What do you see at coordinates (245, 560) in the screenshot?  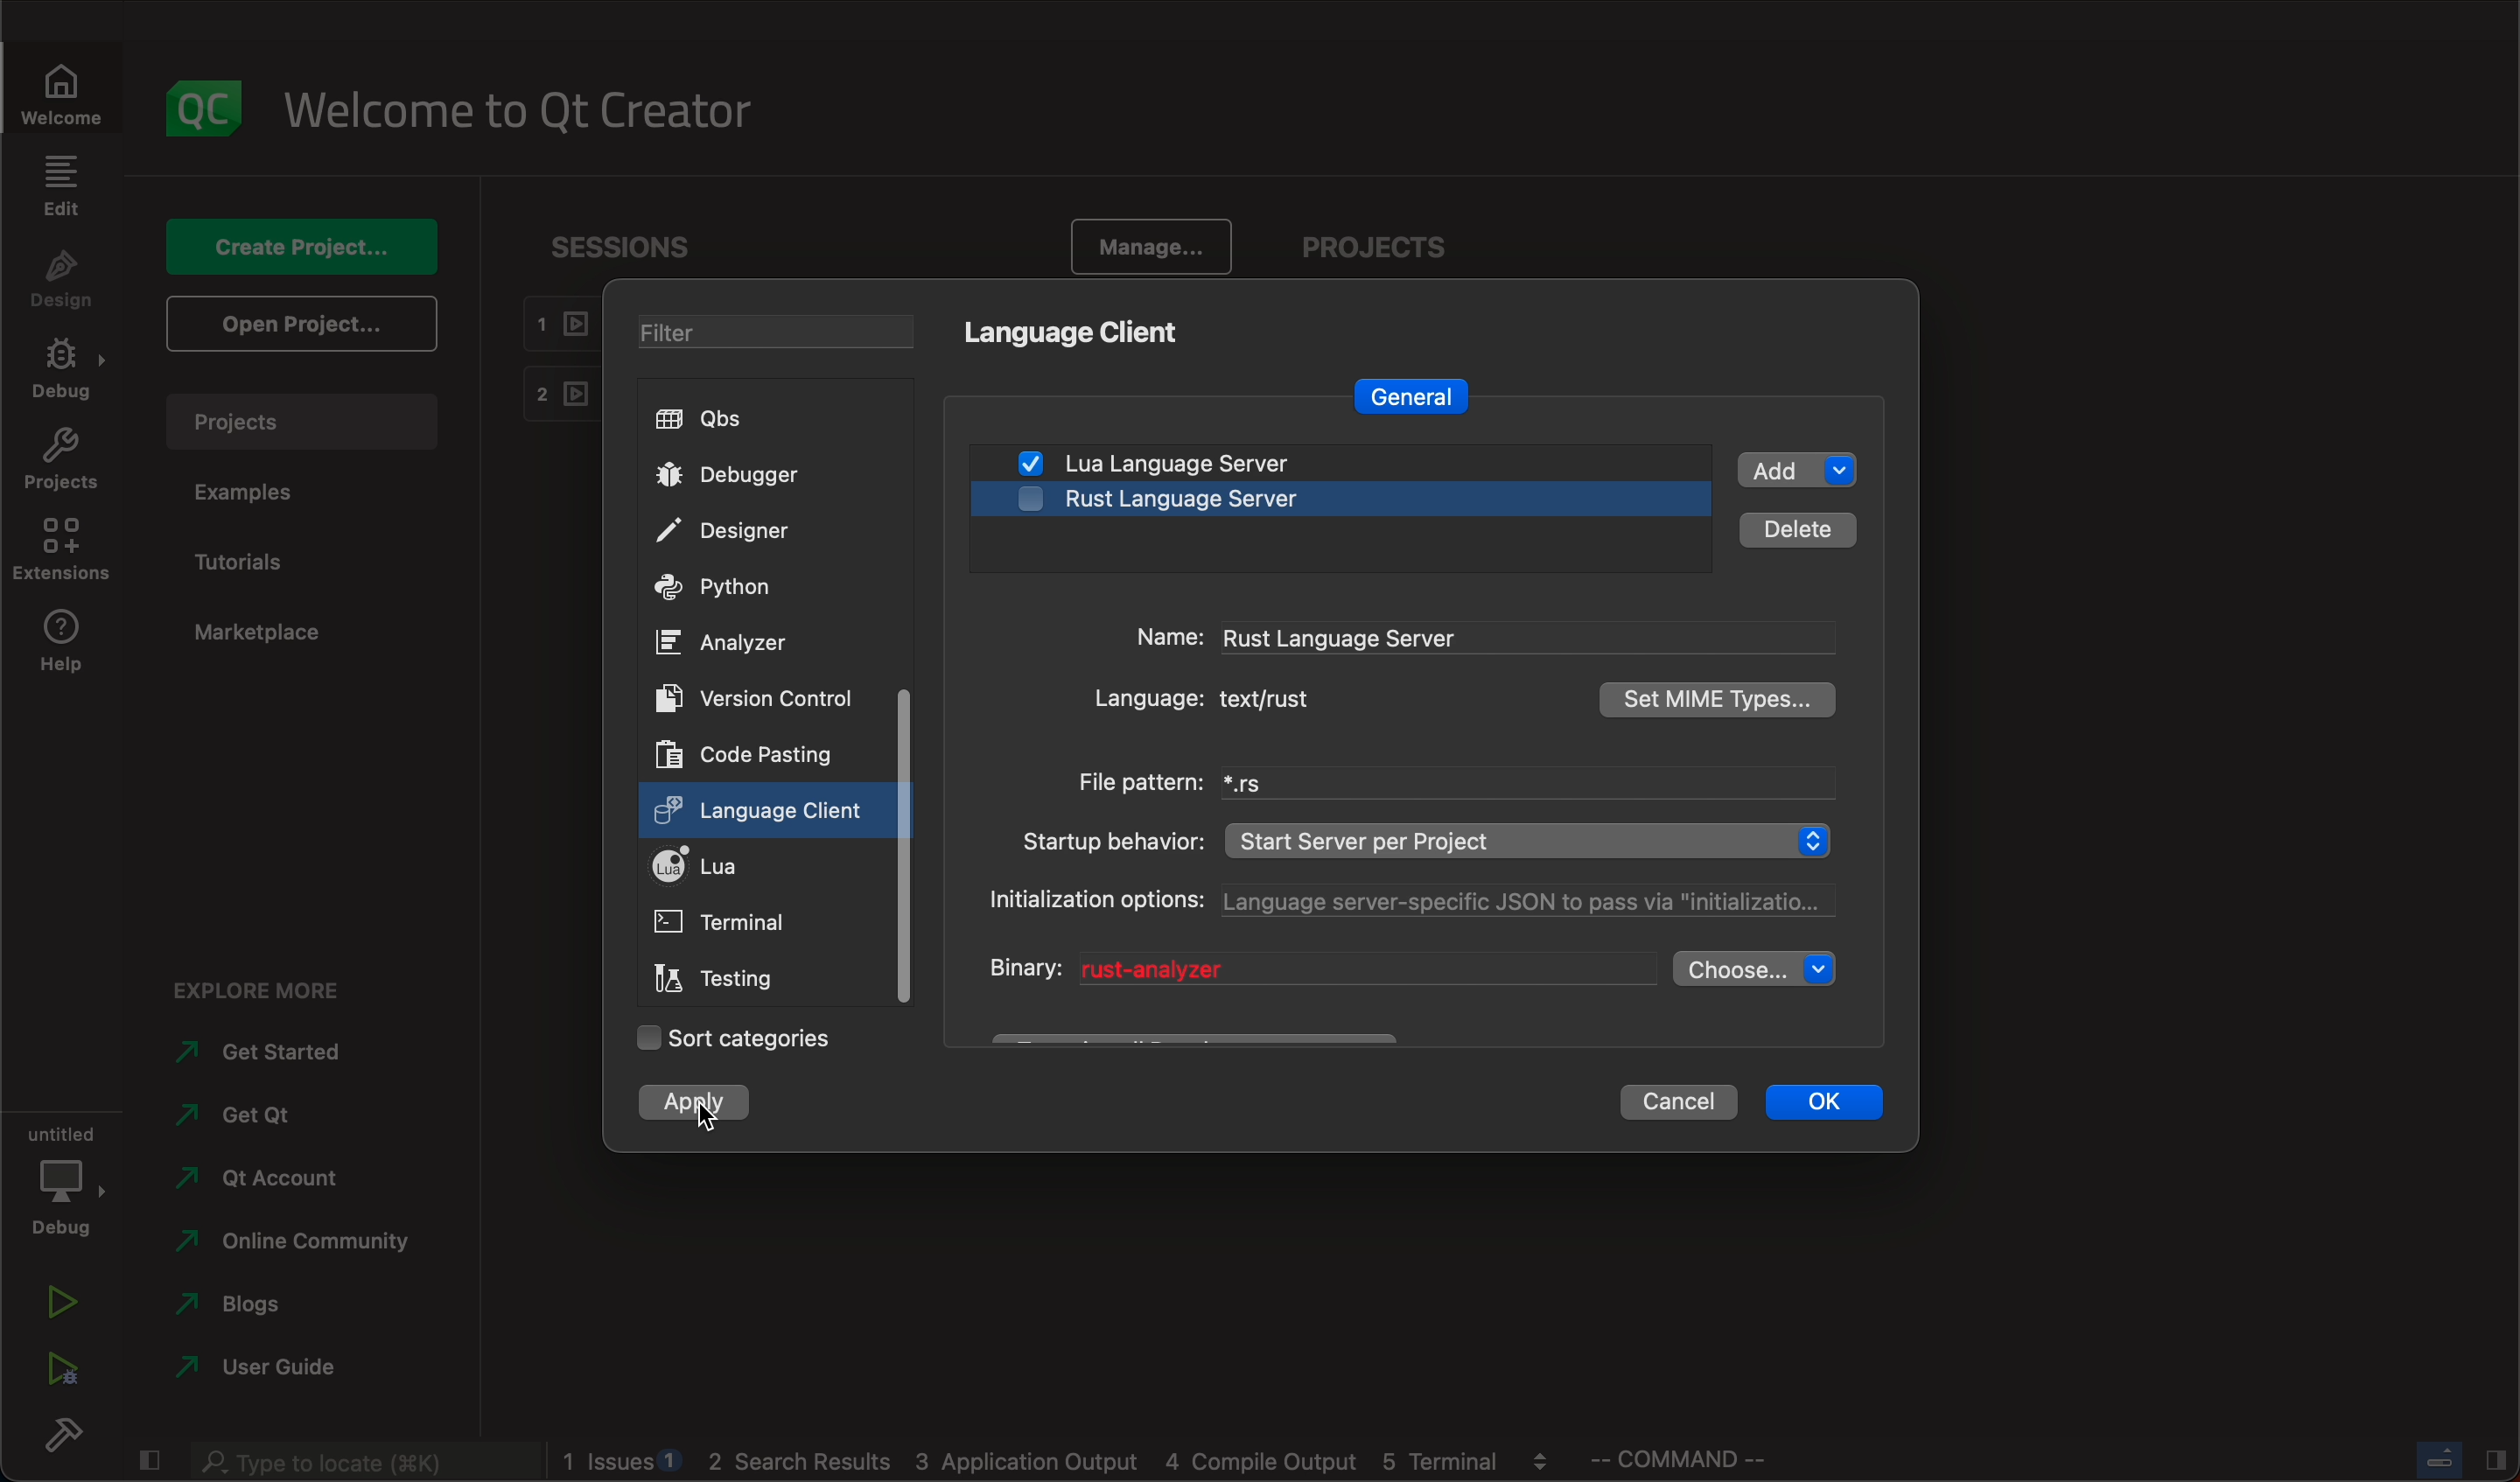 I see `tutorials` at bounding box center [245, 560].